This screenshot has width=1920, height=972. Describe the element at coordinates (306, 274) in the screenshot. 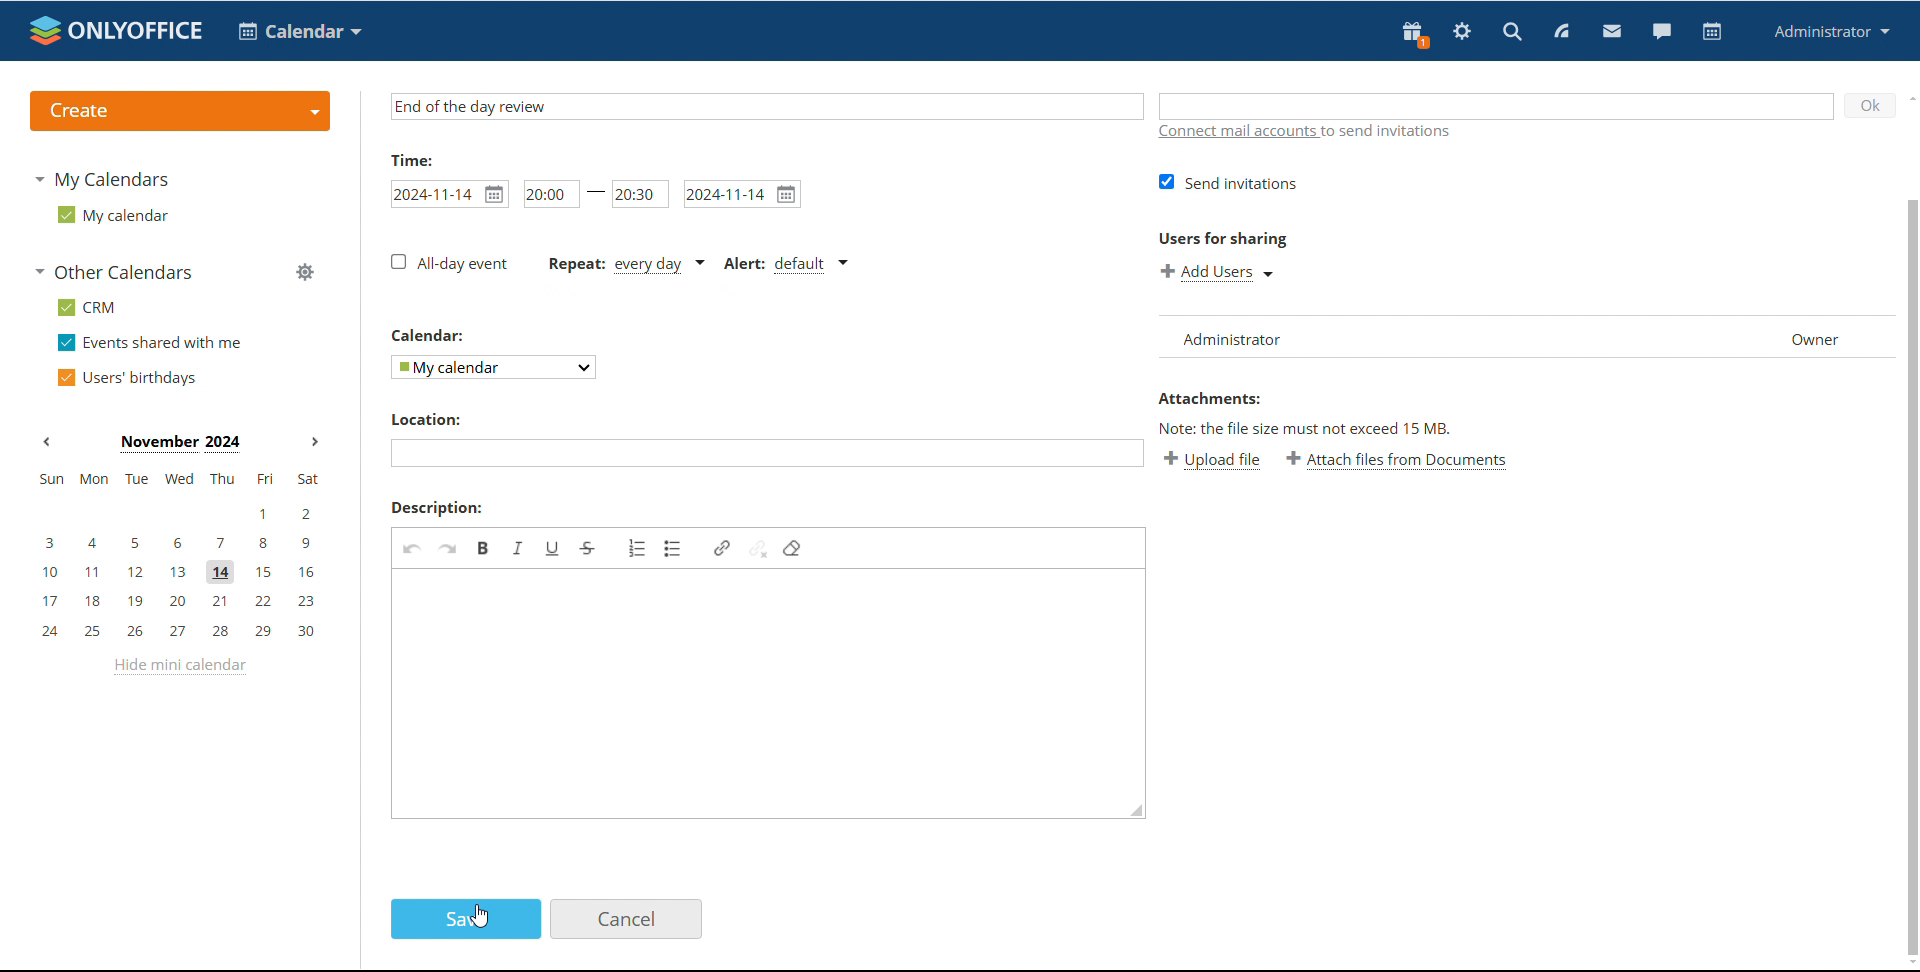

I see `manage` at that location.